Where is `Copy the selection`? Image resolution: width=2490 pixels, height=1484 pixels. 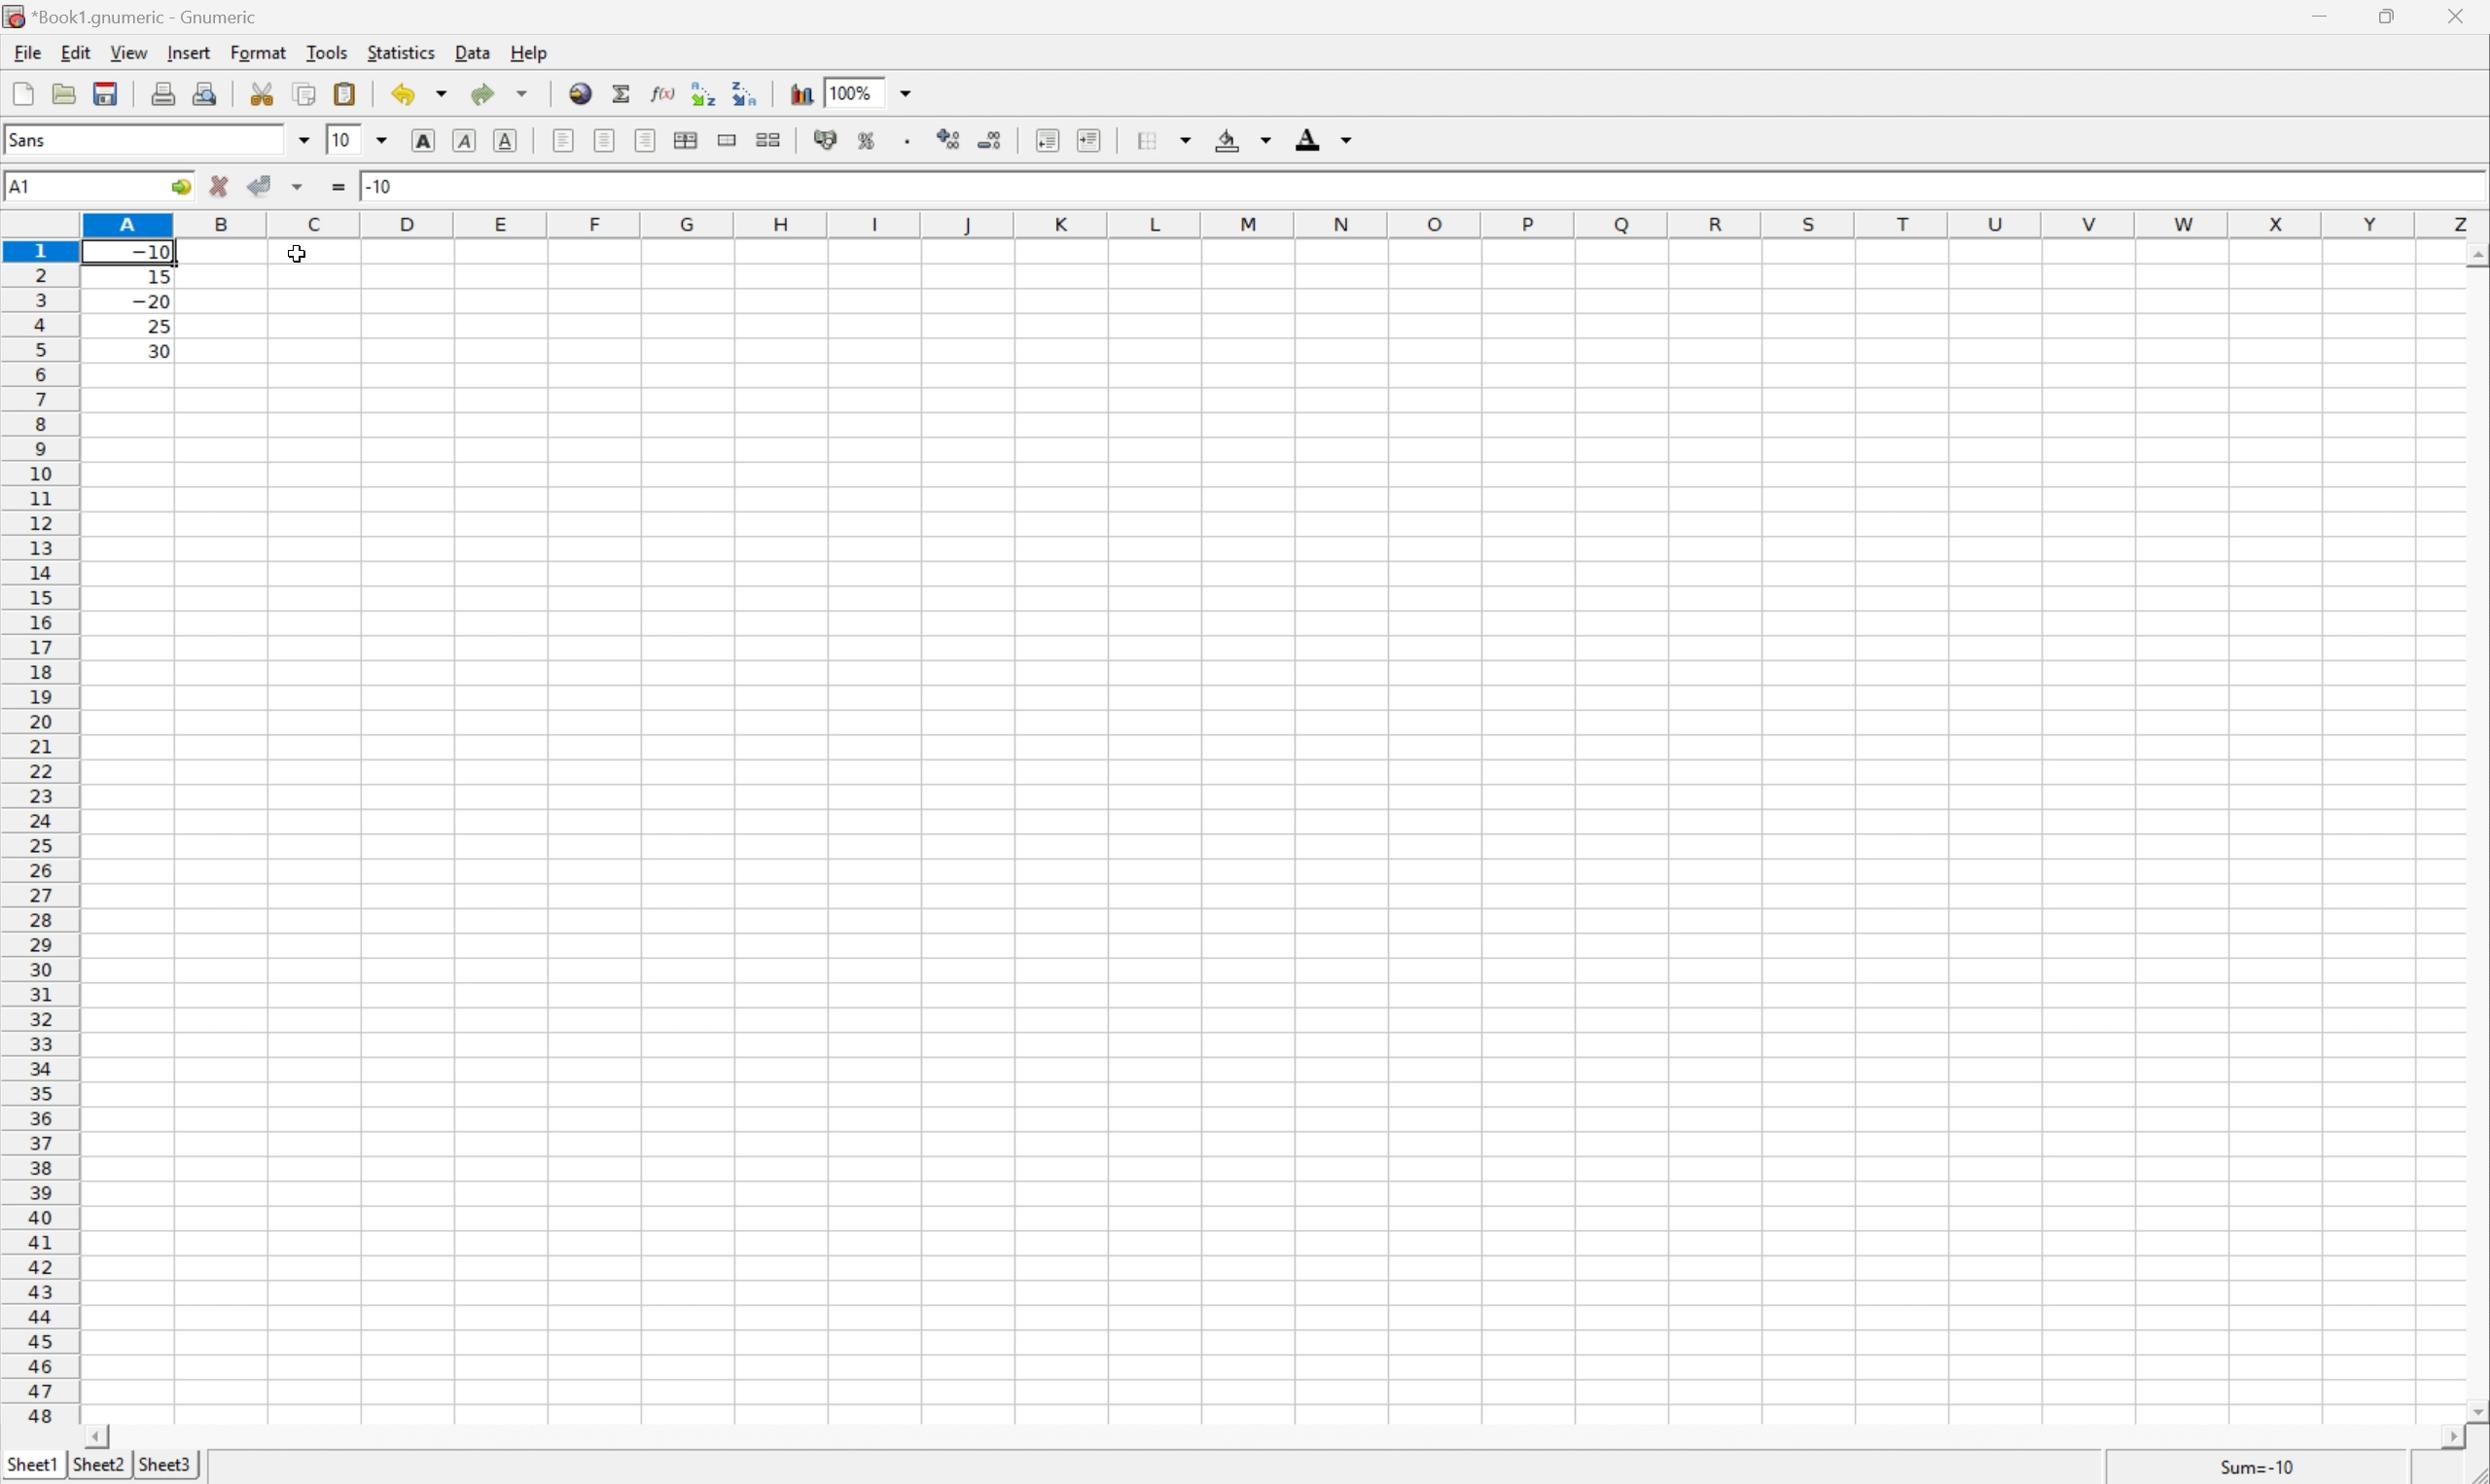
Copy the selection is located at coordinates (304, 94).